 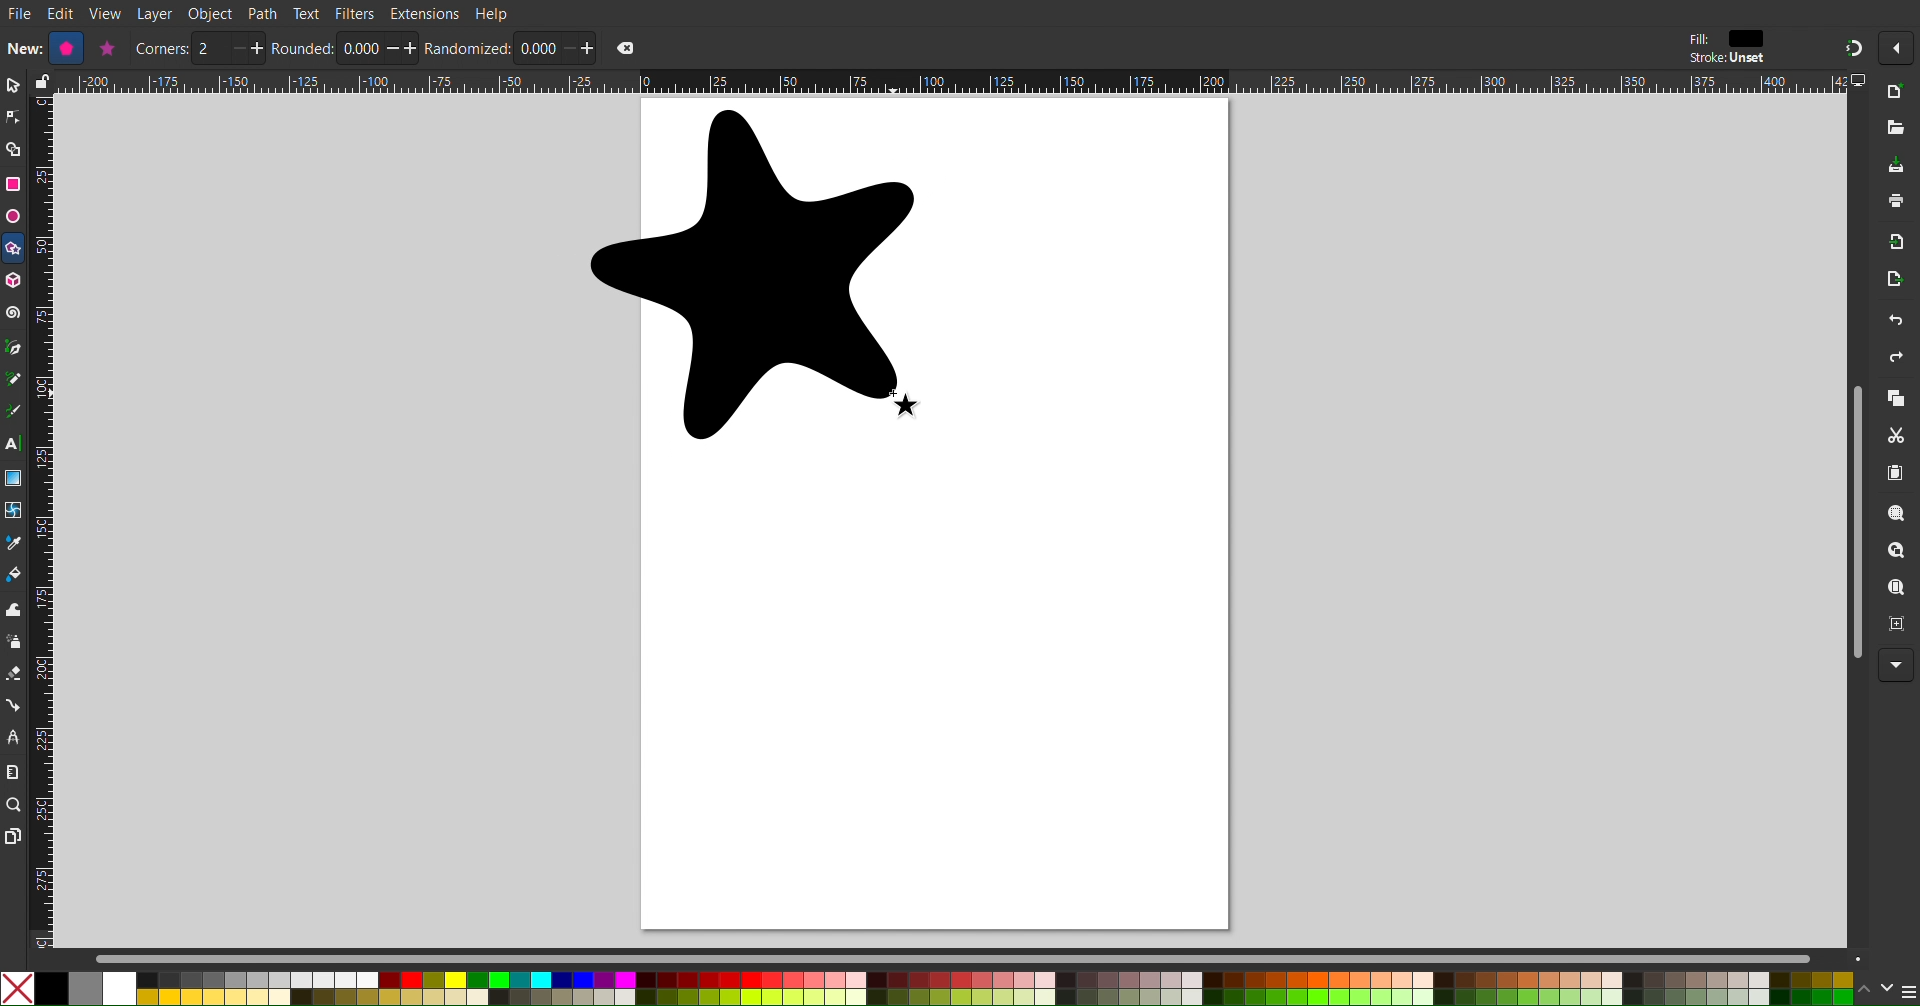 I want to click on Save, so click(x=1896, y=166).